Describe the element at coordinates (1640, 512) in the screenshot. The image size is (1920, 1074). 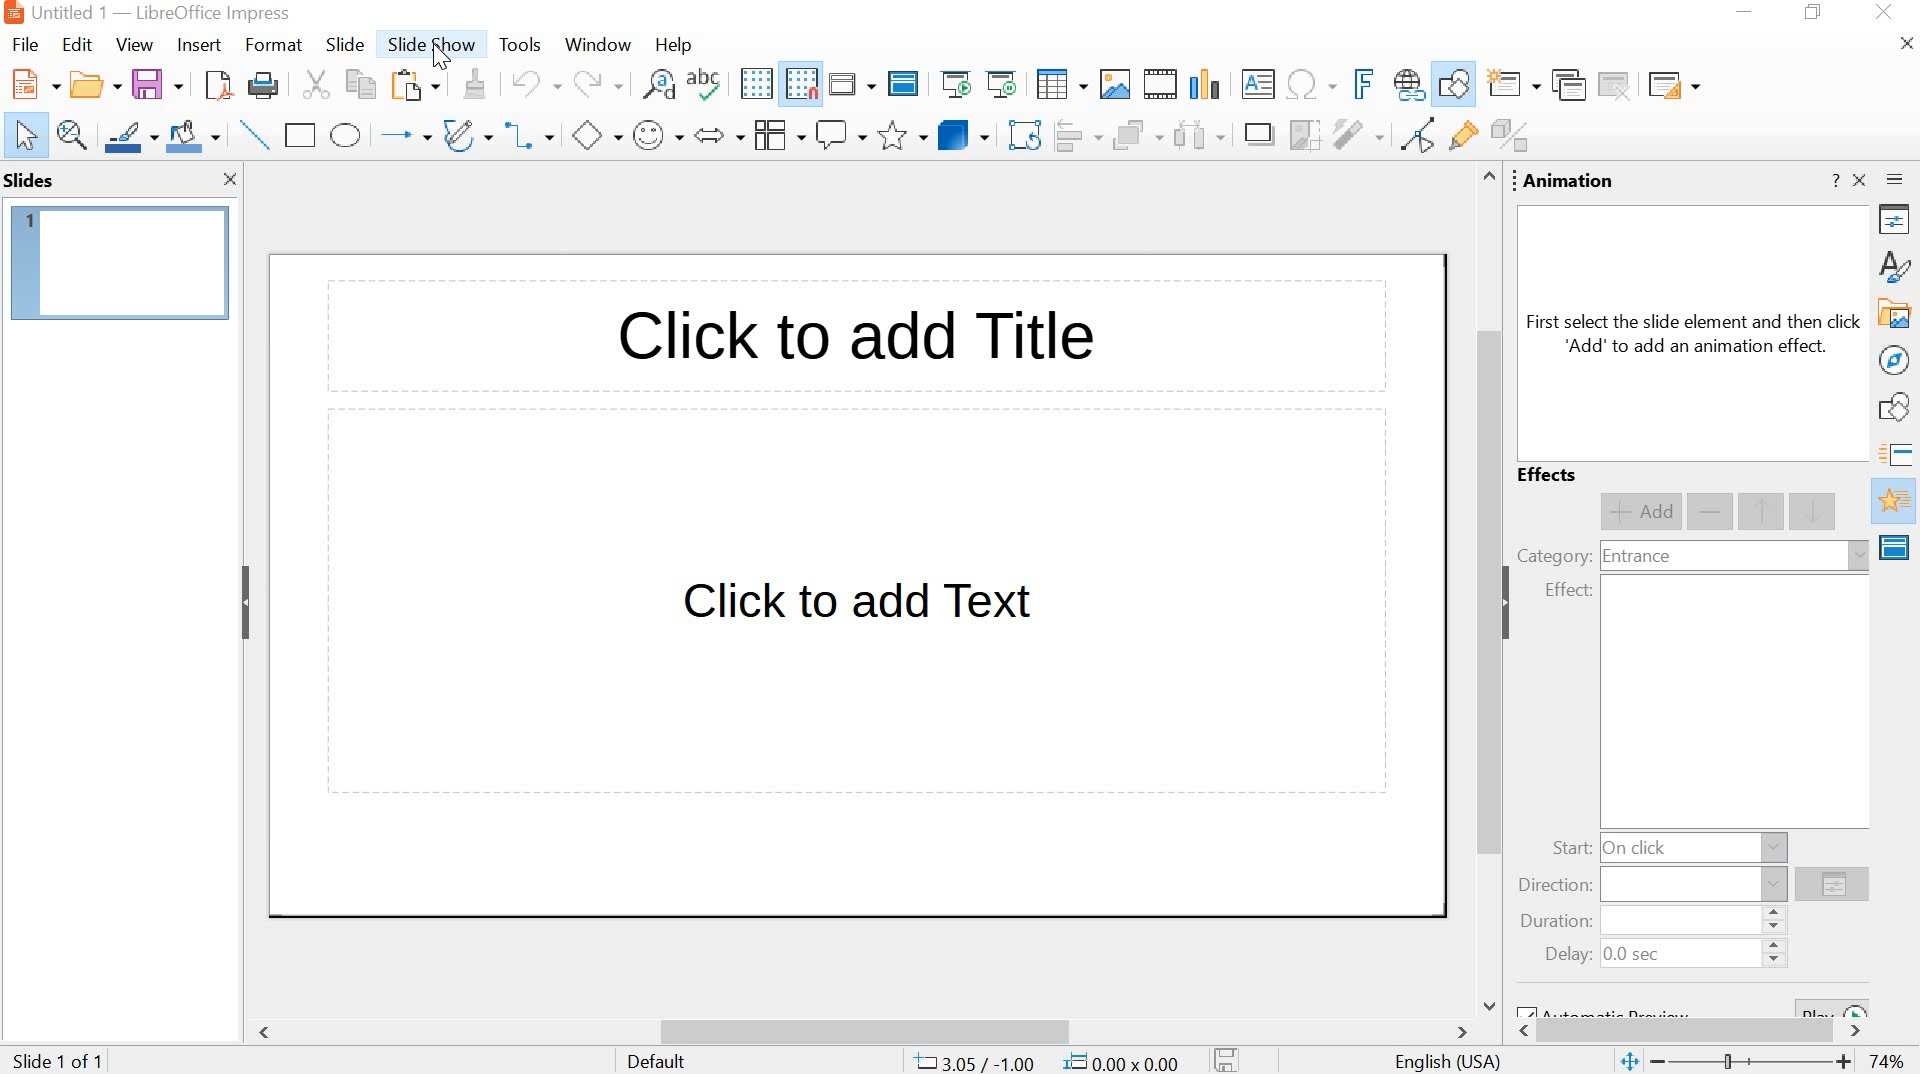
I see `add` at that location.